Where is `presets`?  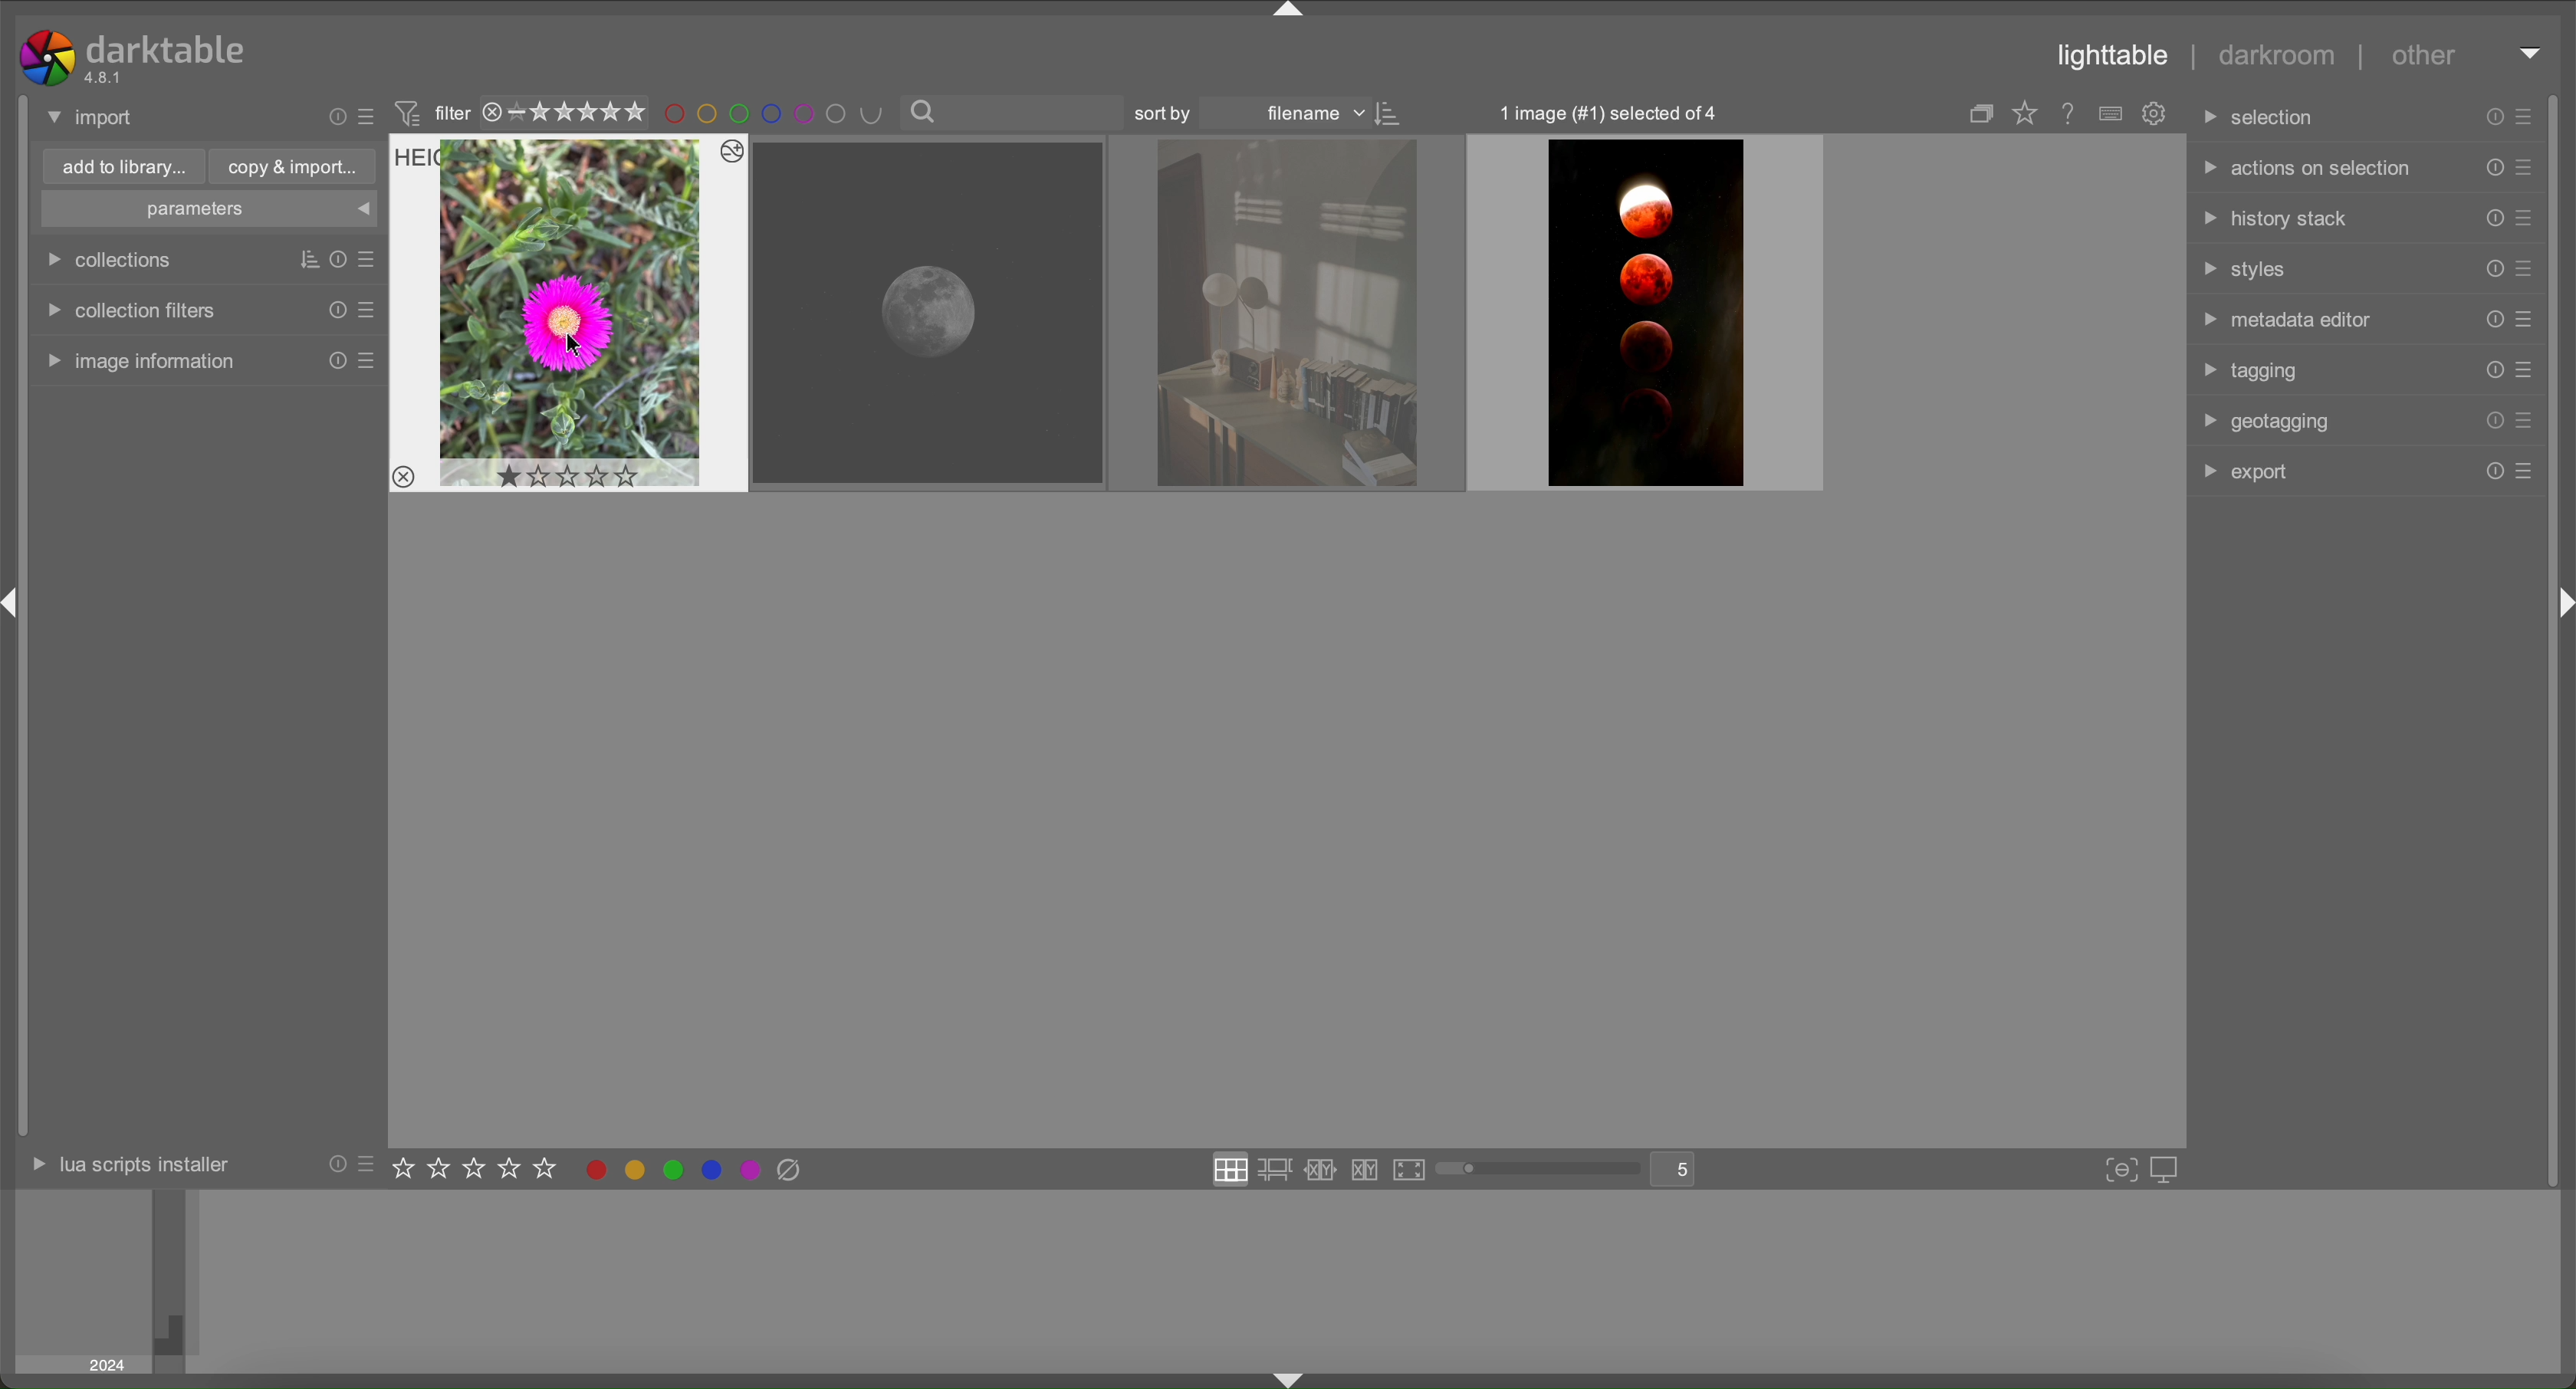
presets is located at coordinates (2527, 319).